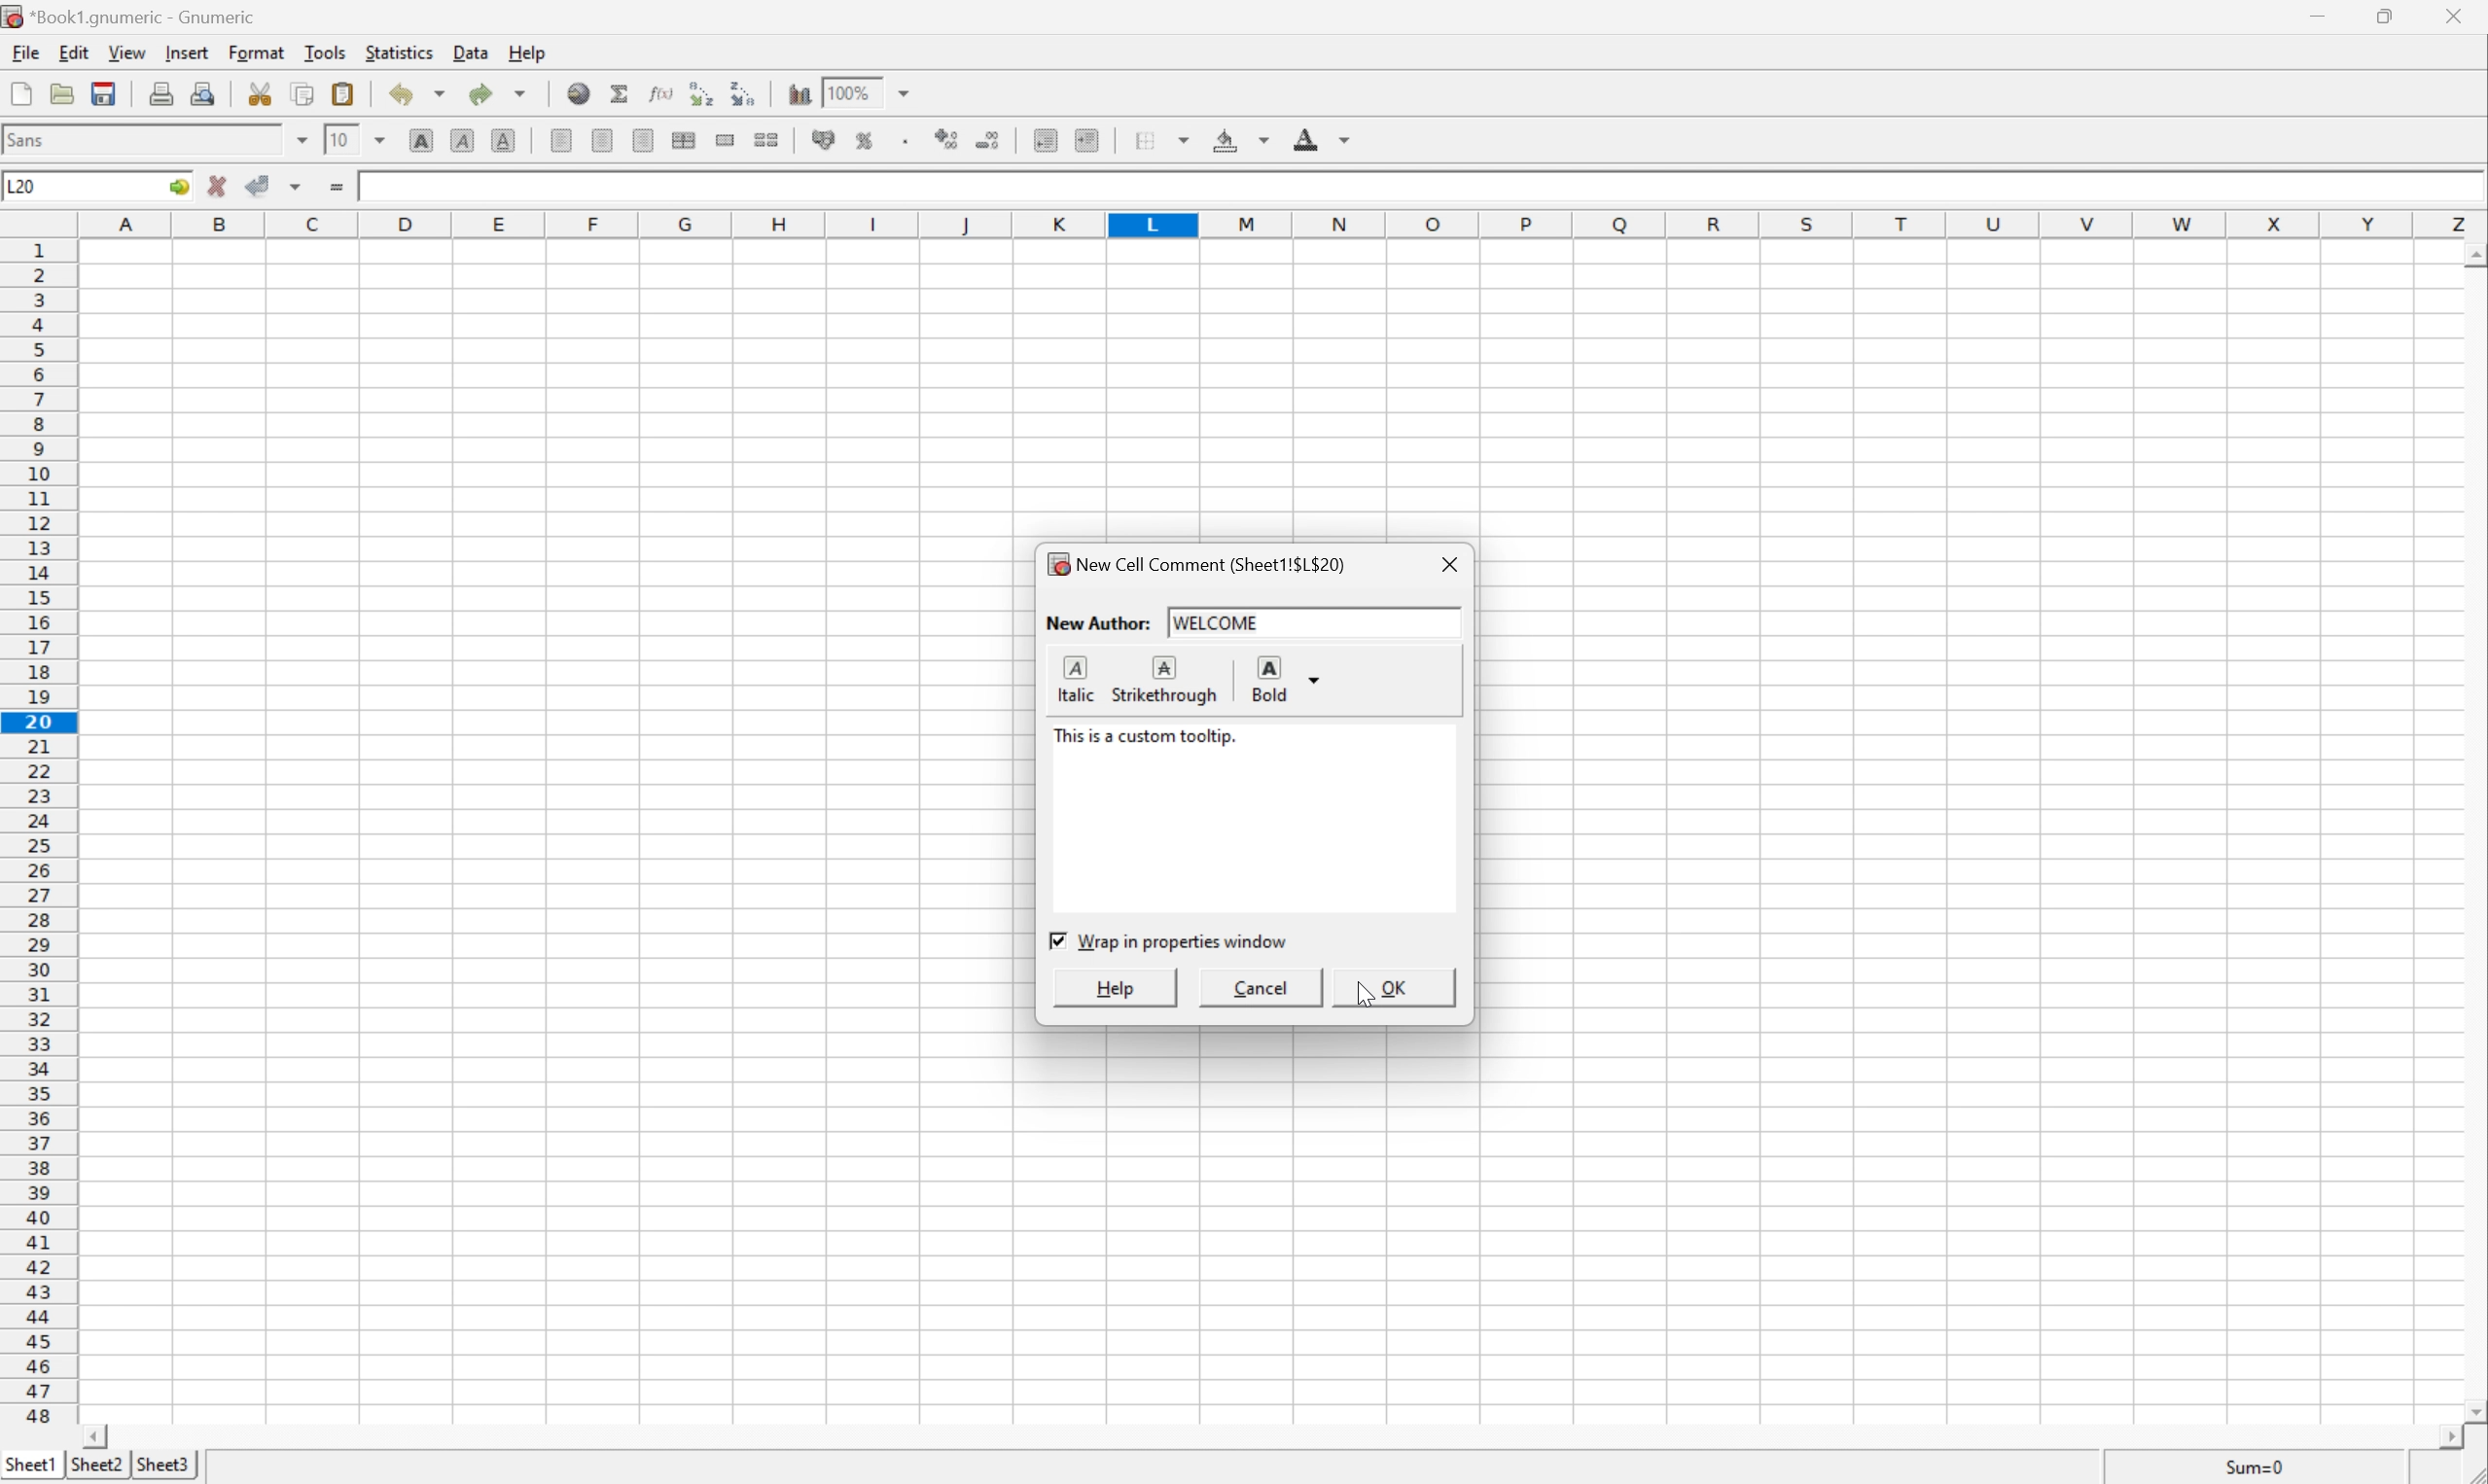 The height and width of the screenshot is (1484, 2488). Describe the element at coordinates (191, 50) in the screenshot. I see `Insert` at that location.